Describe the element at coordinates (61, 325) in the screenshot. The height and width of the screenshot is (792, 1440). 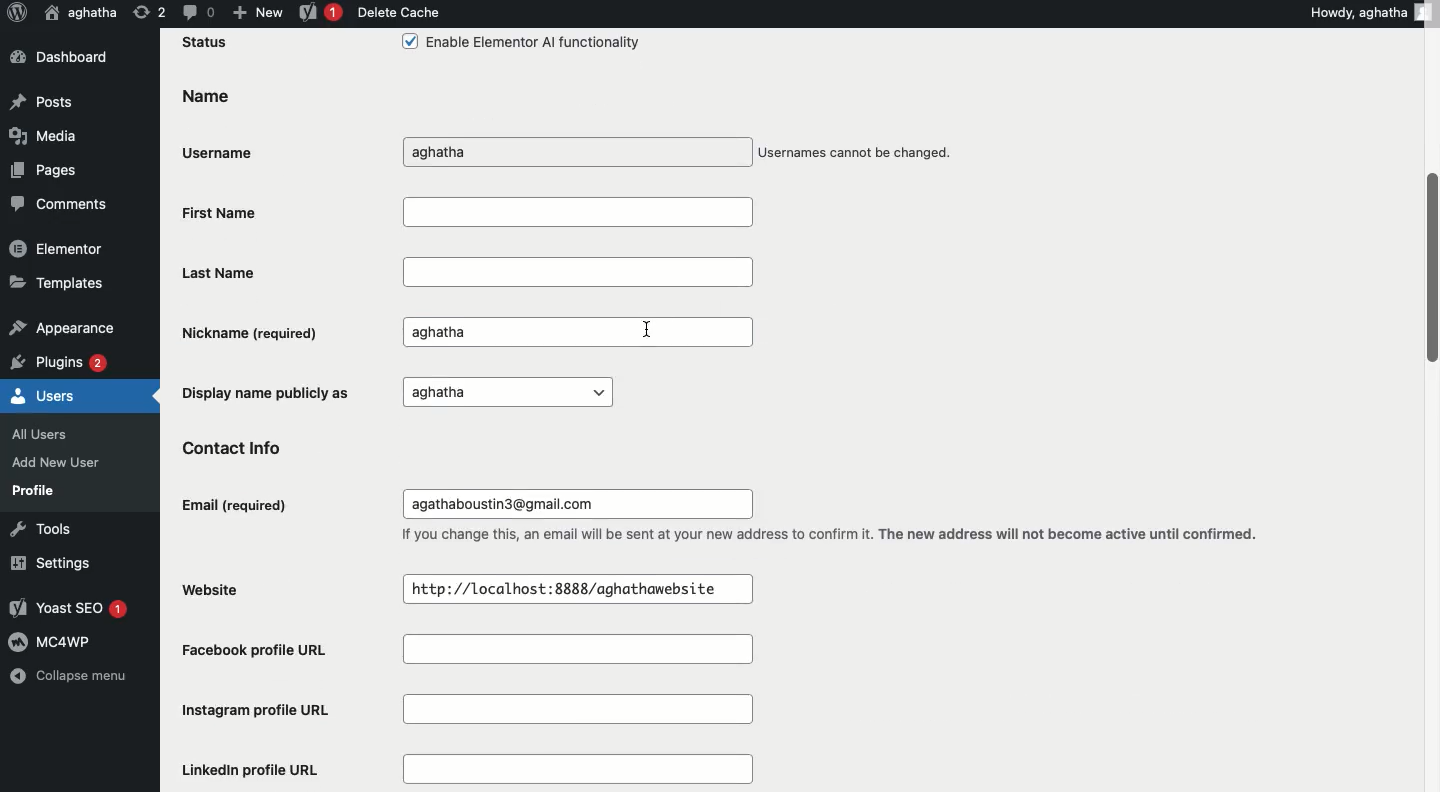
I see `Appearance` at that location.